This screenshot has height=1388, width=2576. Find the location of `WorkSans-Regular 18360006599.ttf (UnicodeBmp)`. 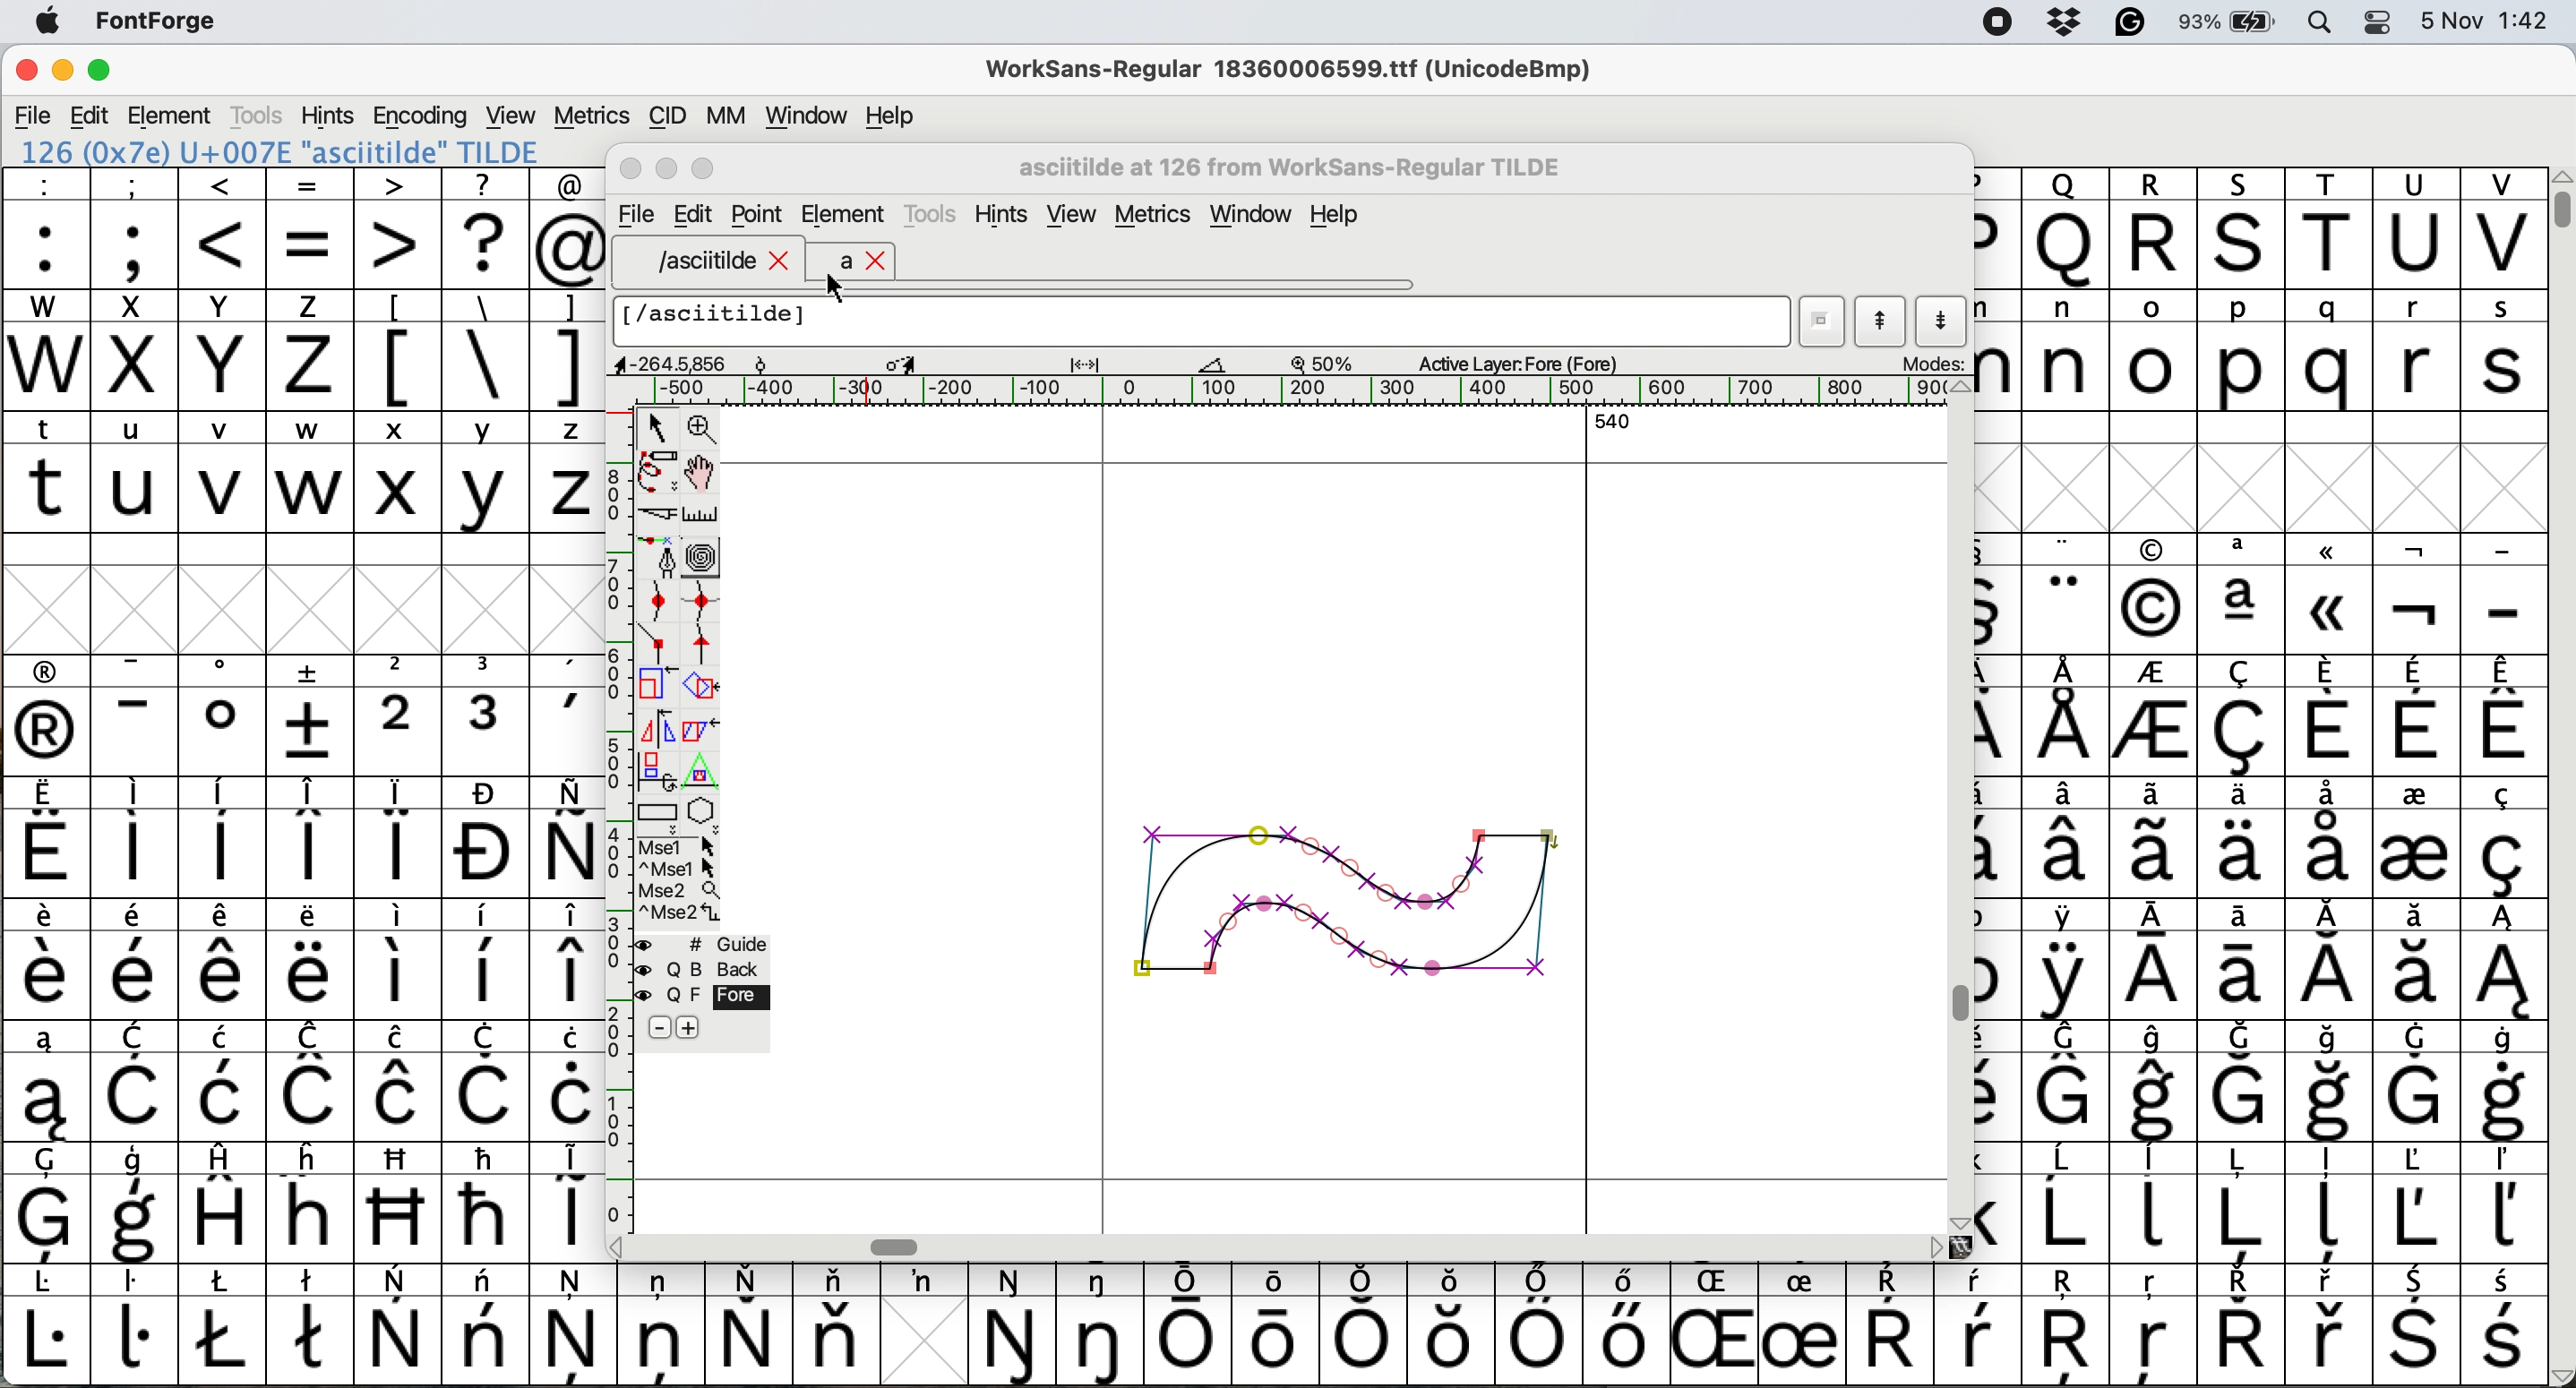

WorkSans-Regular 18360006599.ttf (UnicodeBmp) is located at coordinates (1289, 73).